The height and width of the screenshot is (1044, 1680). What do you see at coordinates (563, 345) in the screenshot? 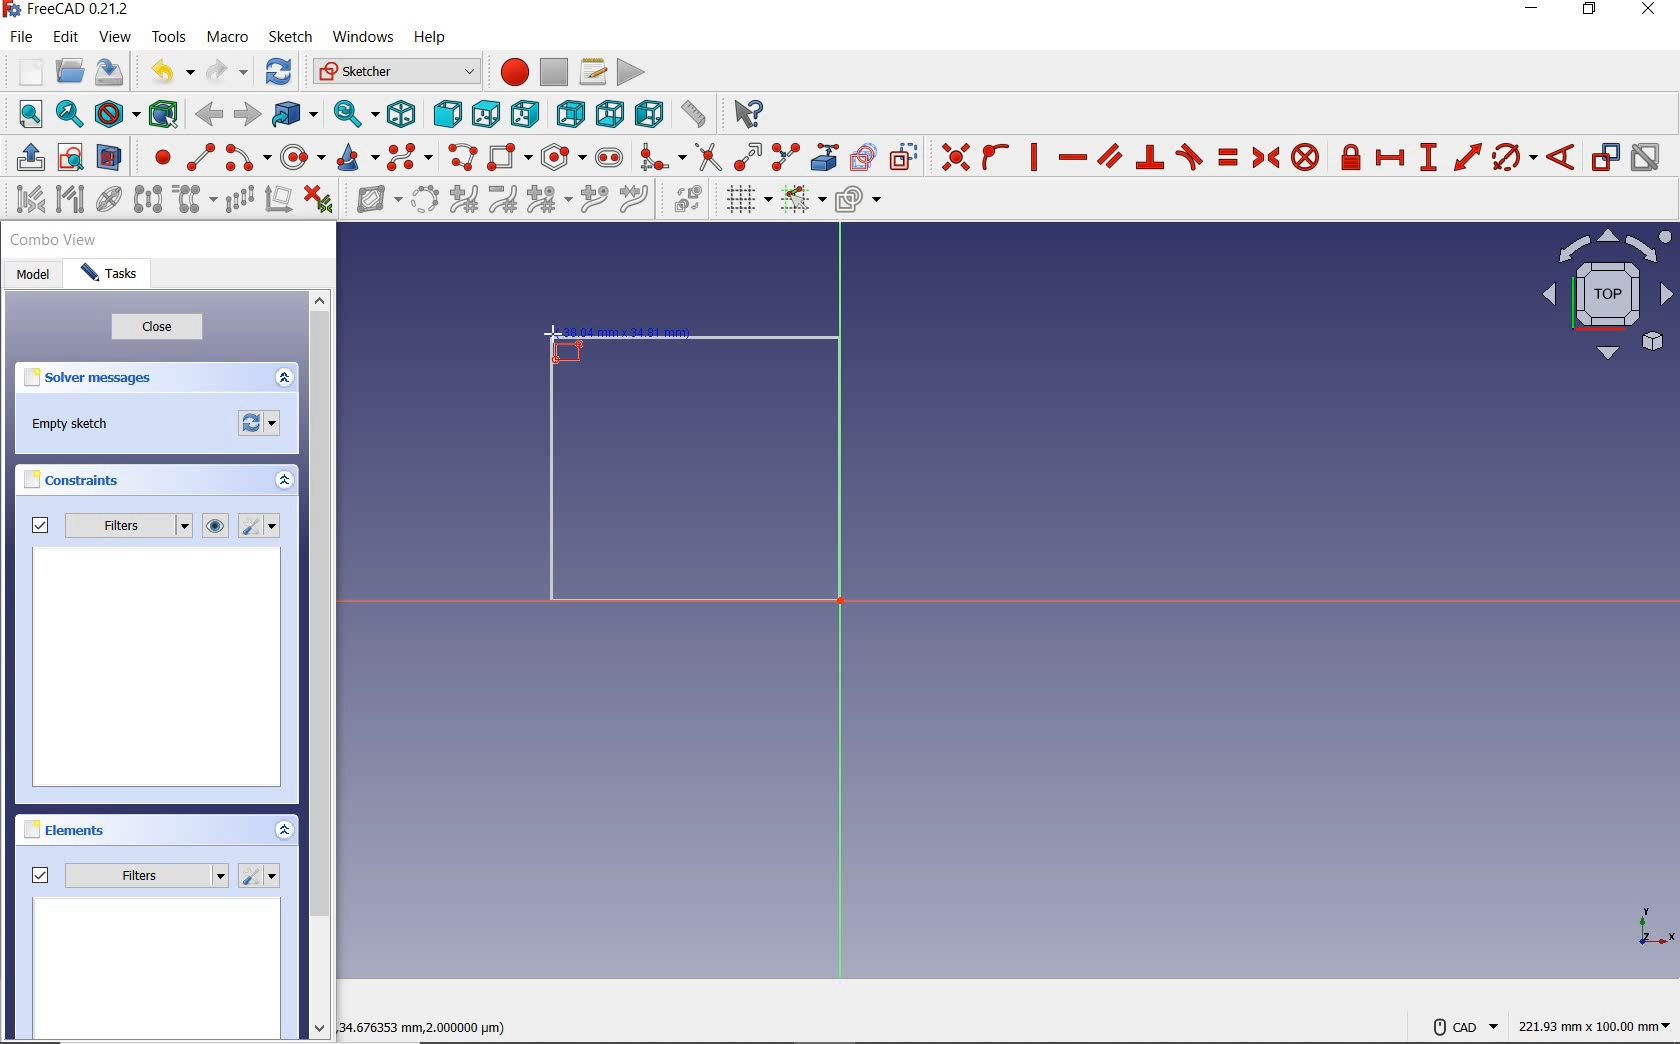
I see `rectangle tool at point Y rising` at bounding box center [563, 345].